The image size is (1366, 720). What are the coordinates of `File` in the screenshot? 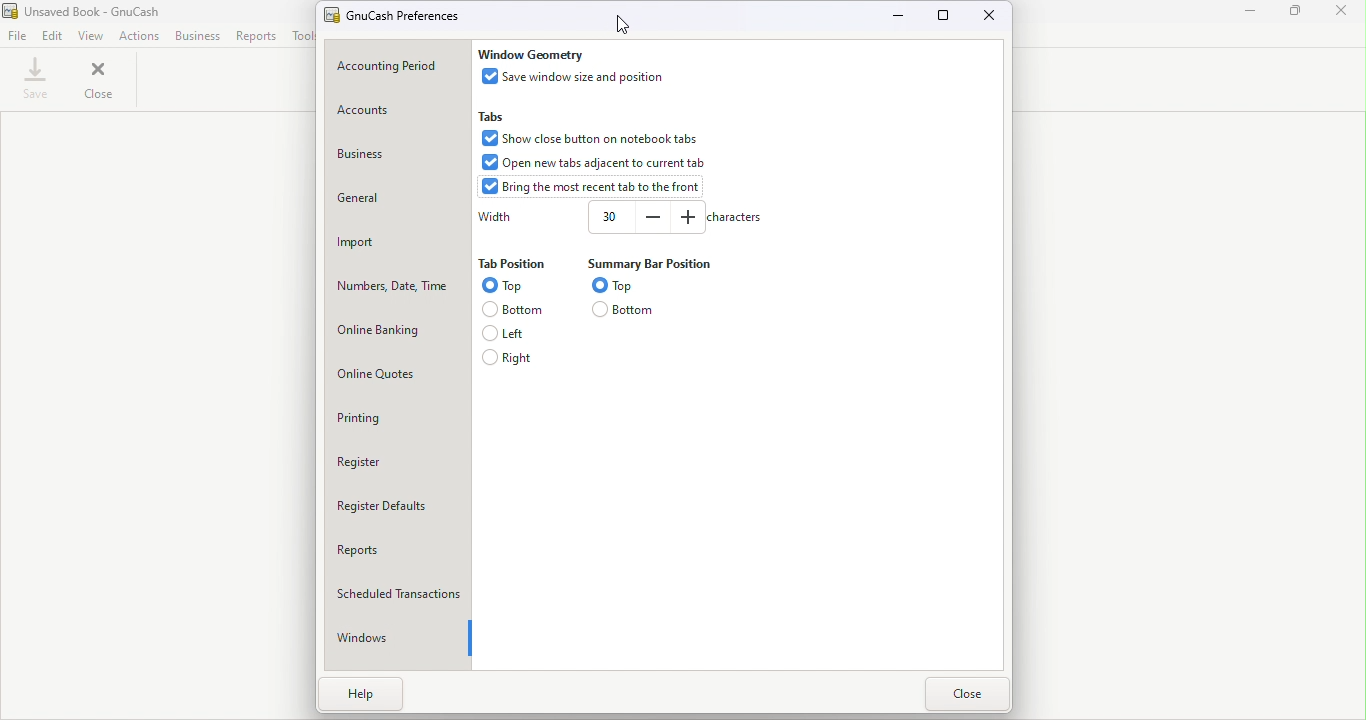 It's located at (17, 36).